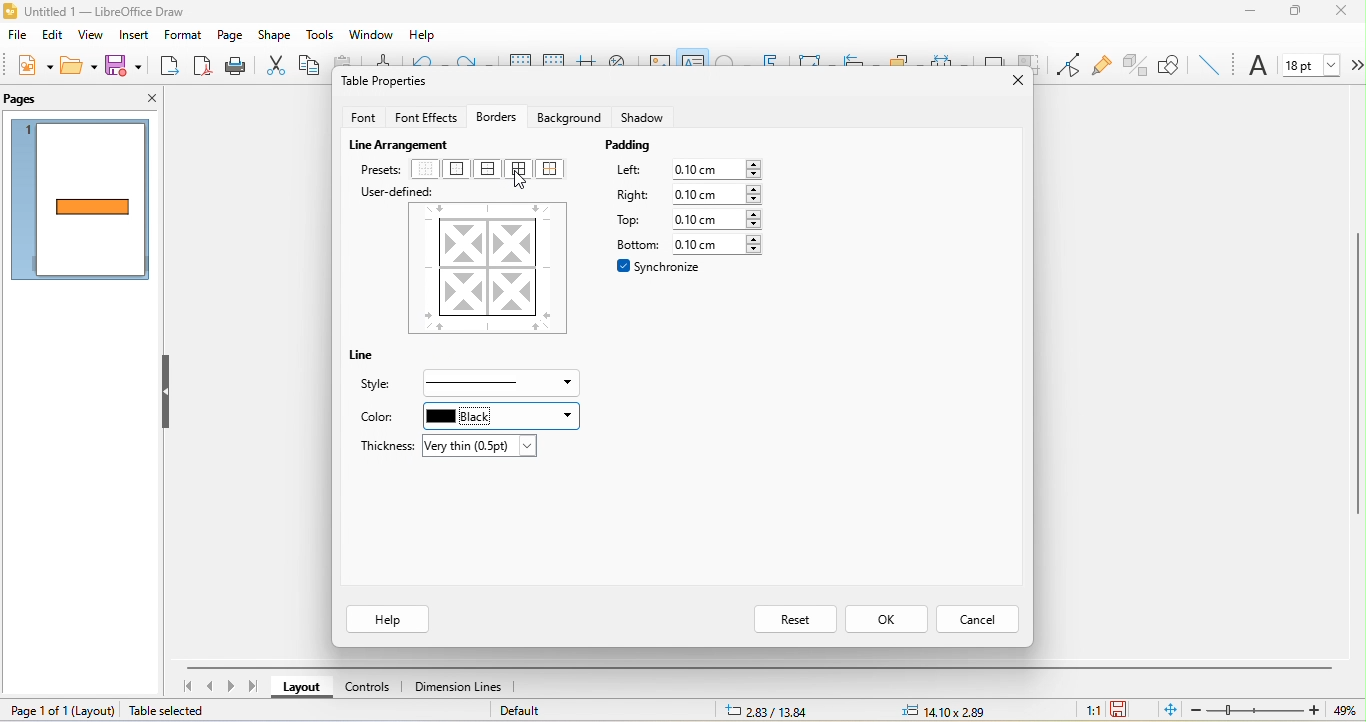 This screenshot has width=1366, height=722. Describe the element at coordinates (1347, 12) in the screenshot. I see `close` at that location.